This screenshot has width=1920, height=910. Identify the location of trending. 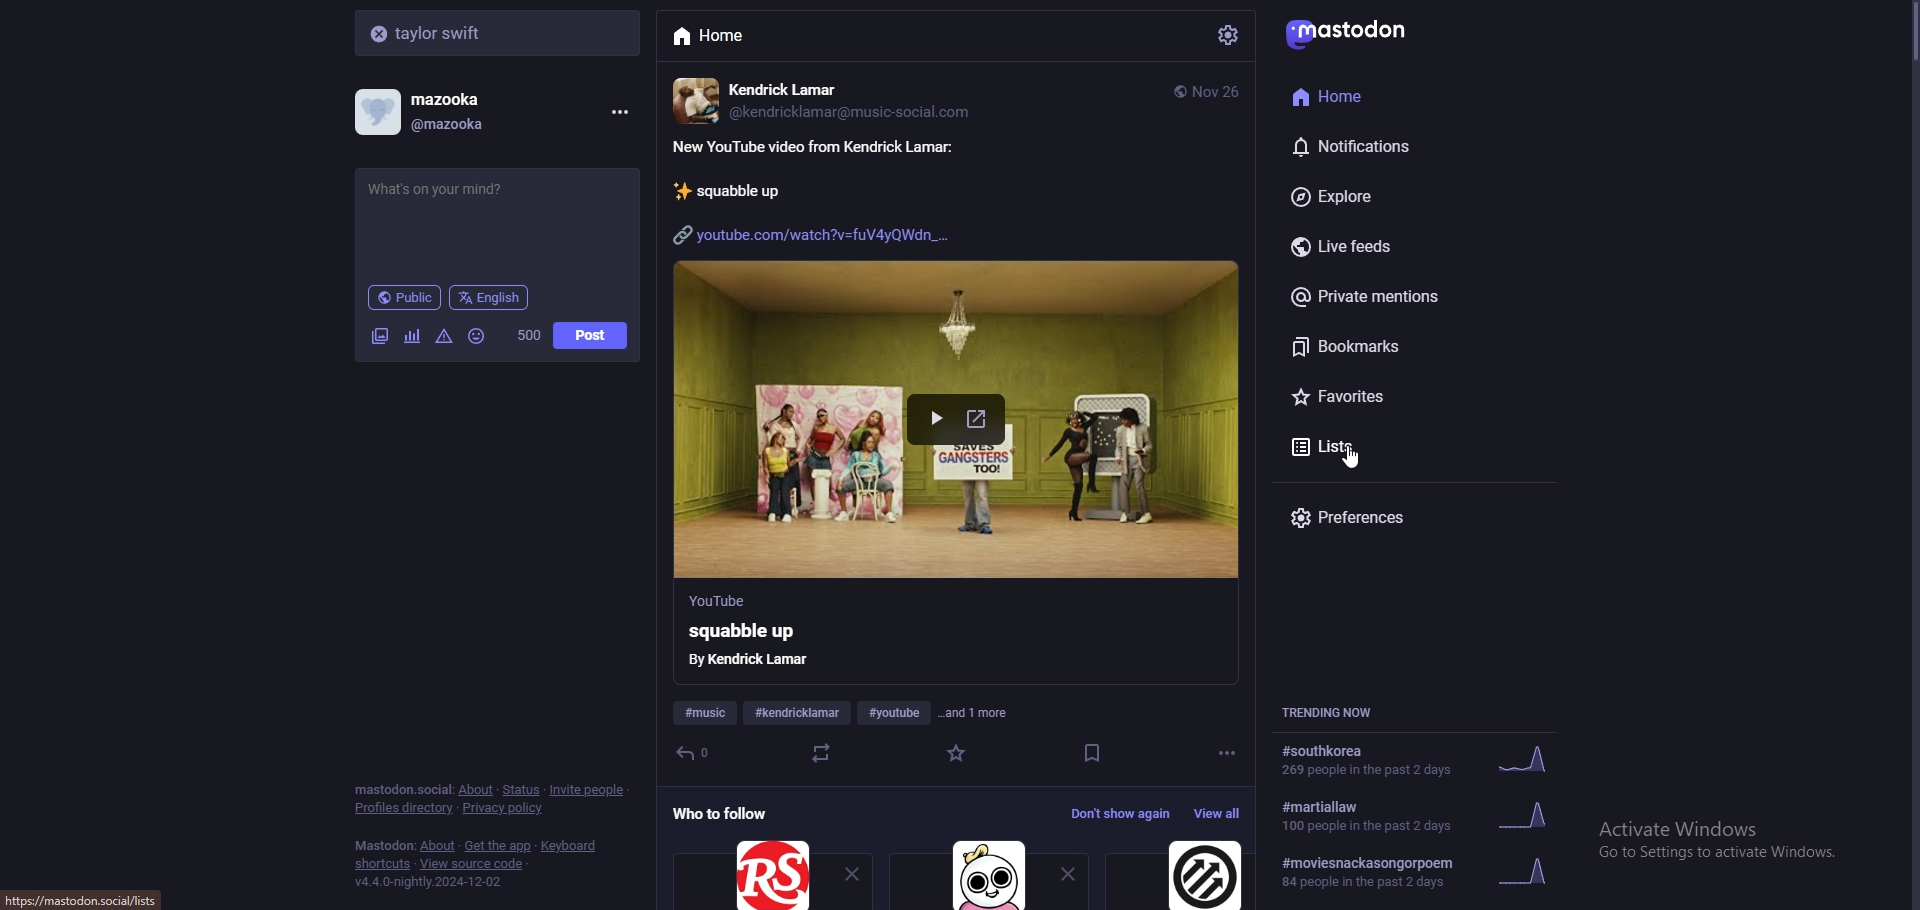
(1417, 761).